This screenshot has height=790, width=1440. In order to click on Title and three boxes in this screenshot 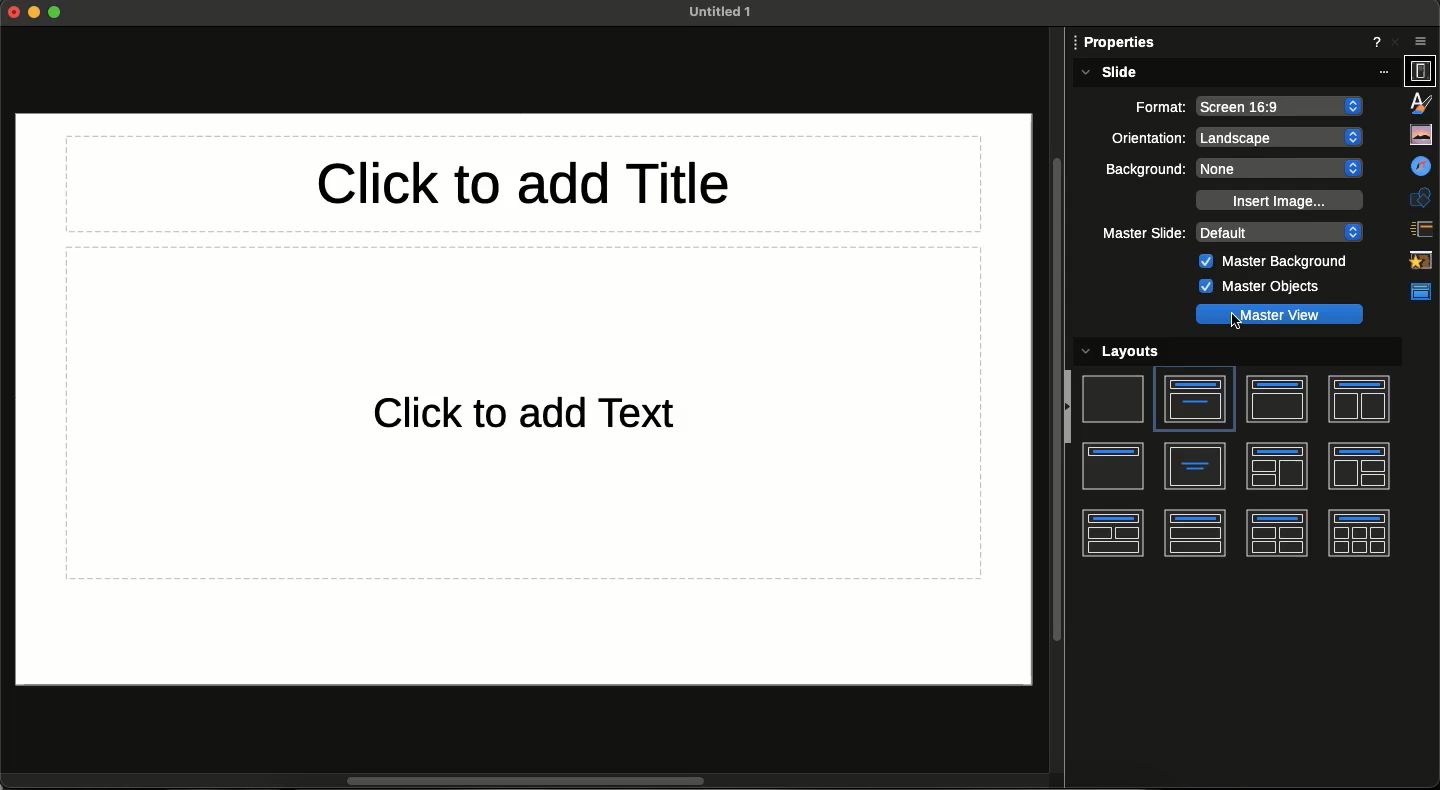, I will do `click(1359, 466)`.